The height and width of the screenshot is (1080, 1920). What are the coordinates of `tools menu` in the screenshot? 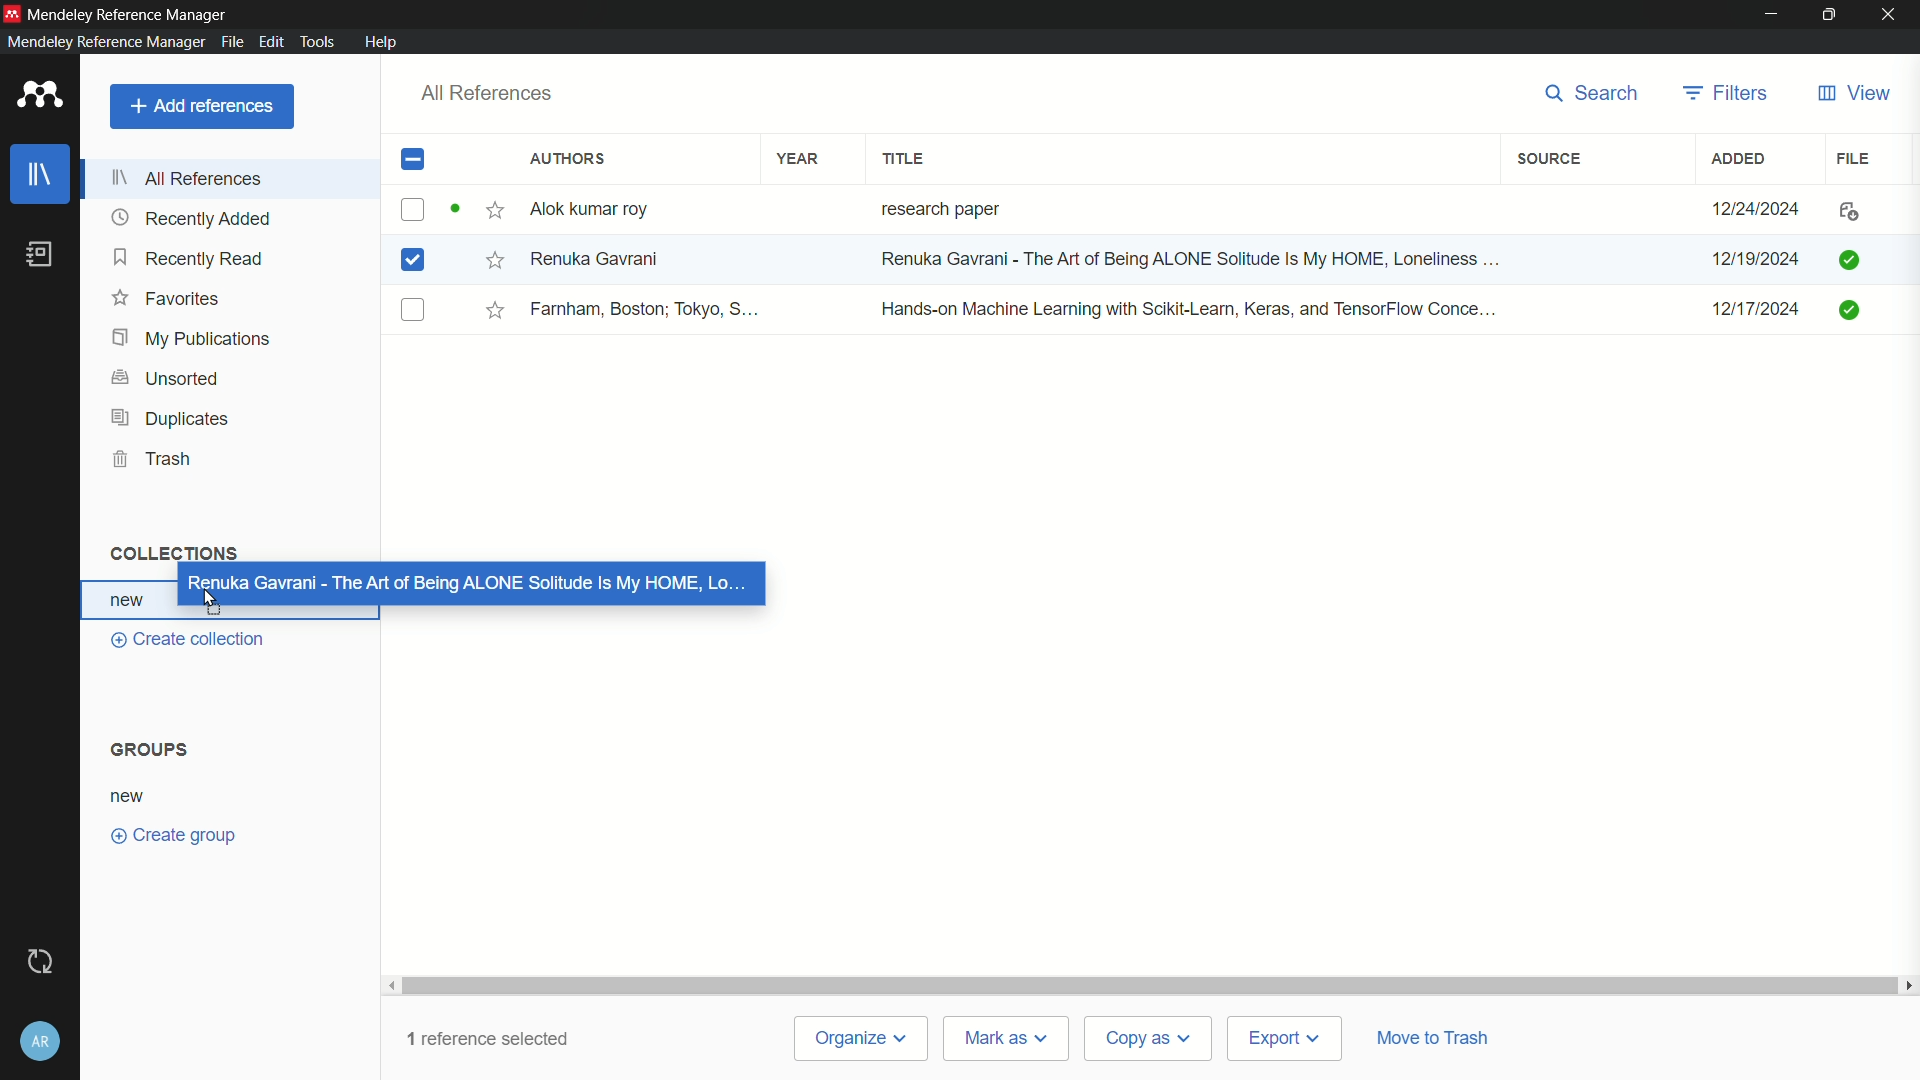 It's located at (317, 42).